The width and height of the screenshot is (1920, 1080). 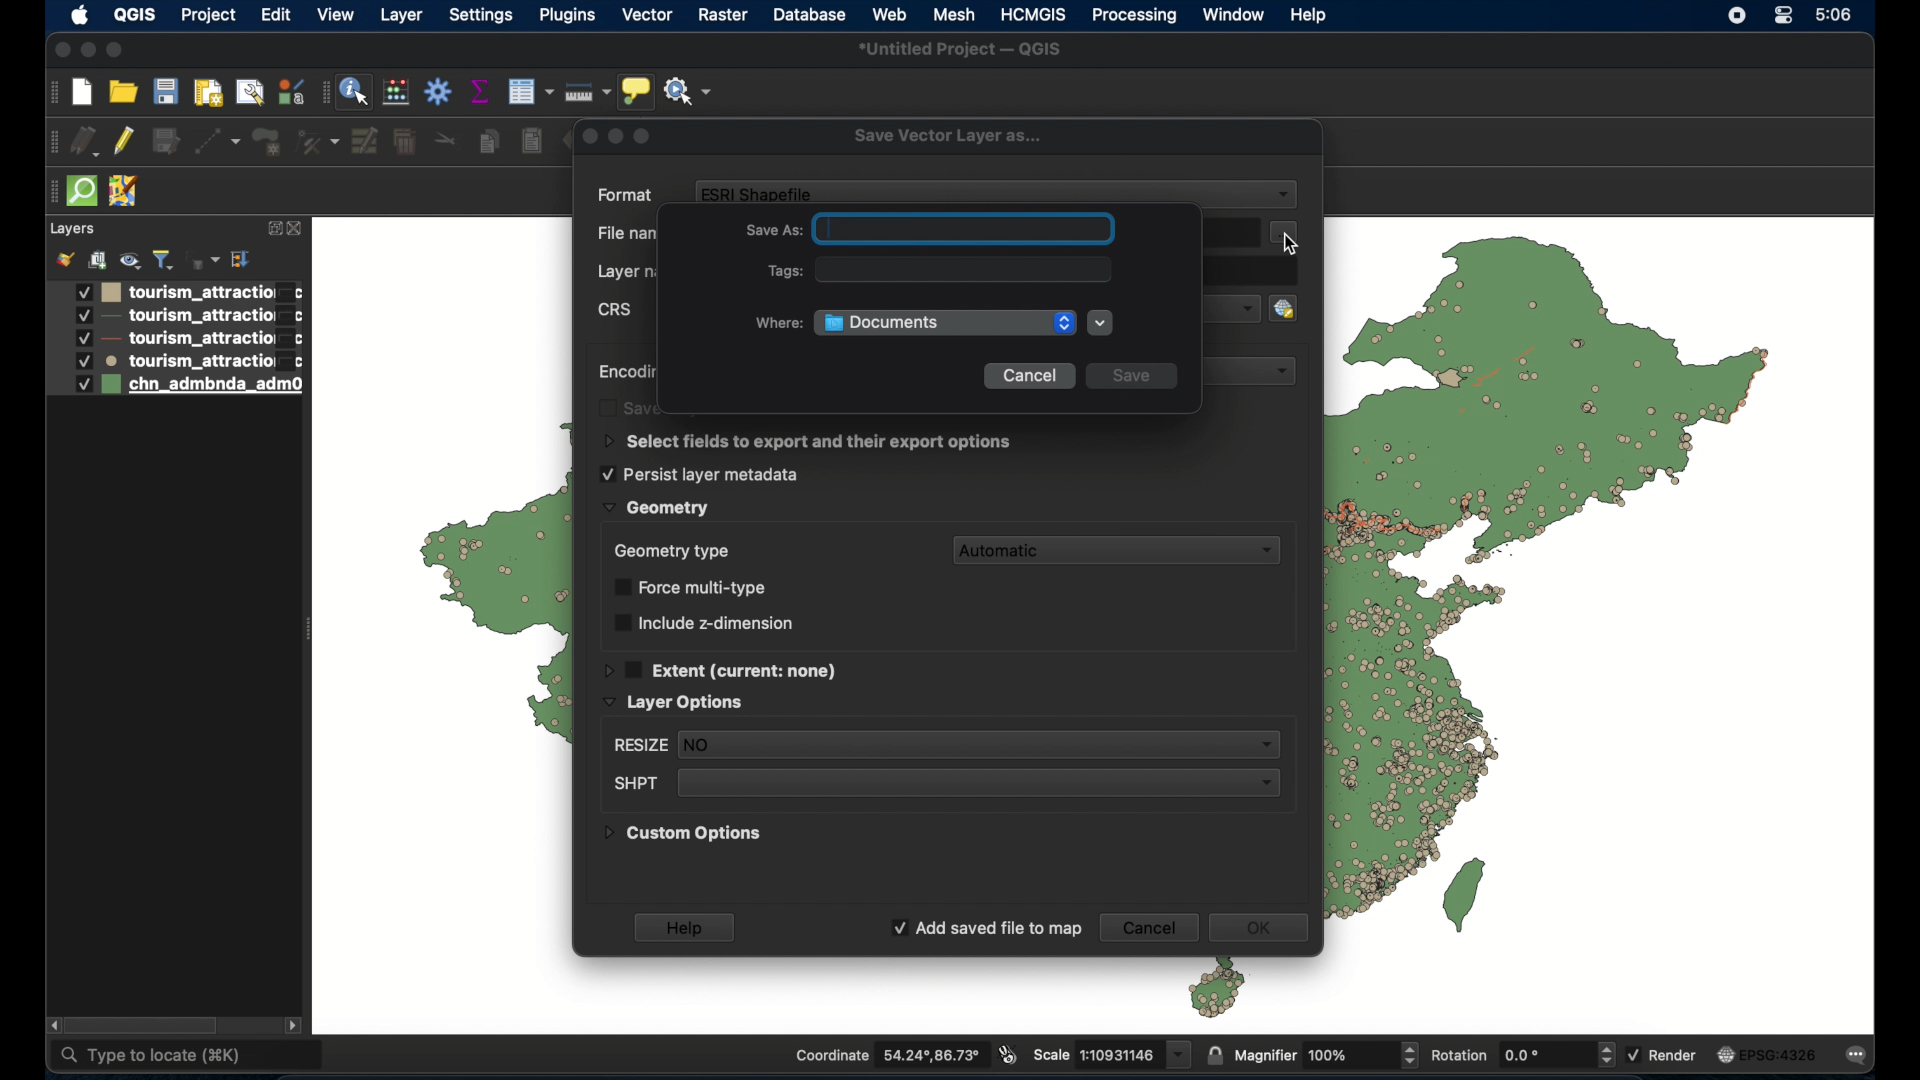 What do you see at coordinates (947, 137) in the screenshot?
I see `save vector layer as` at bounding box center [947, 137].